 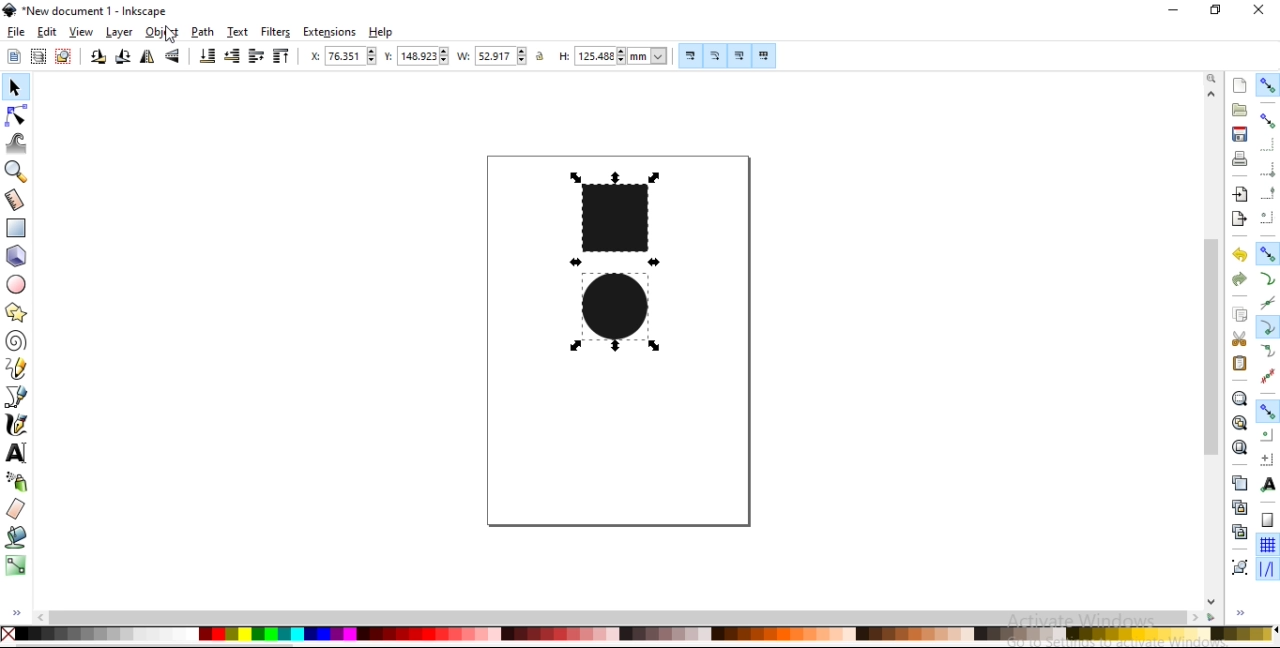 I want to click on snap midpoints of line segments, so click(x=1267, y=375).